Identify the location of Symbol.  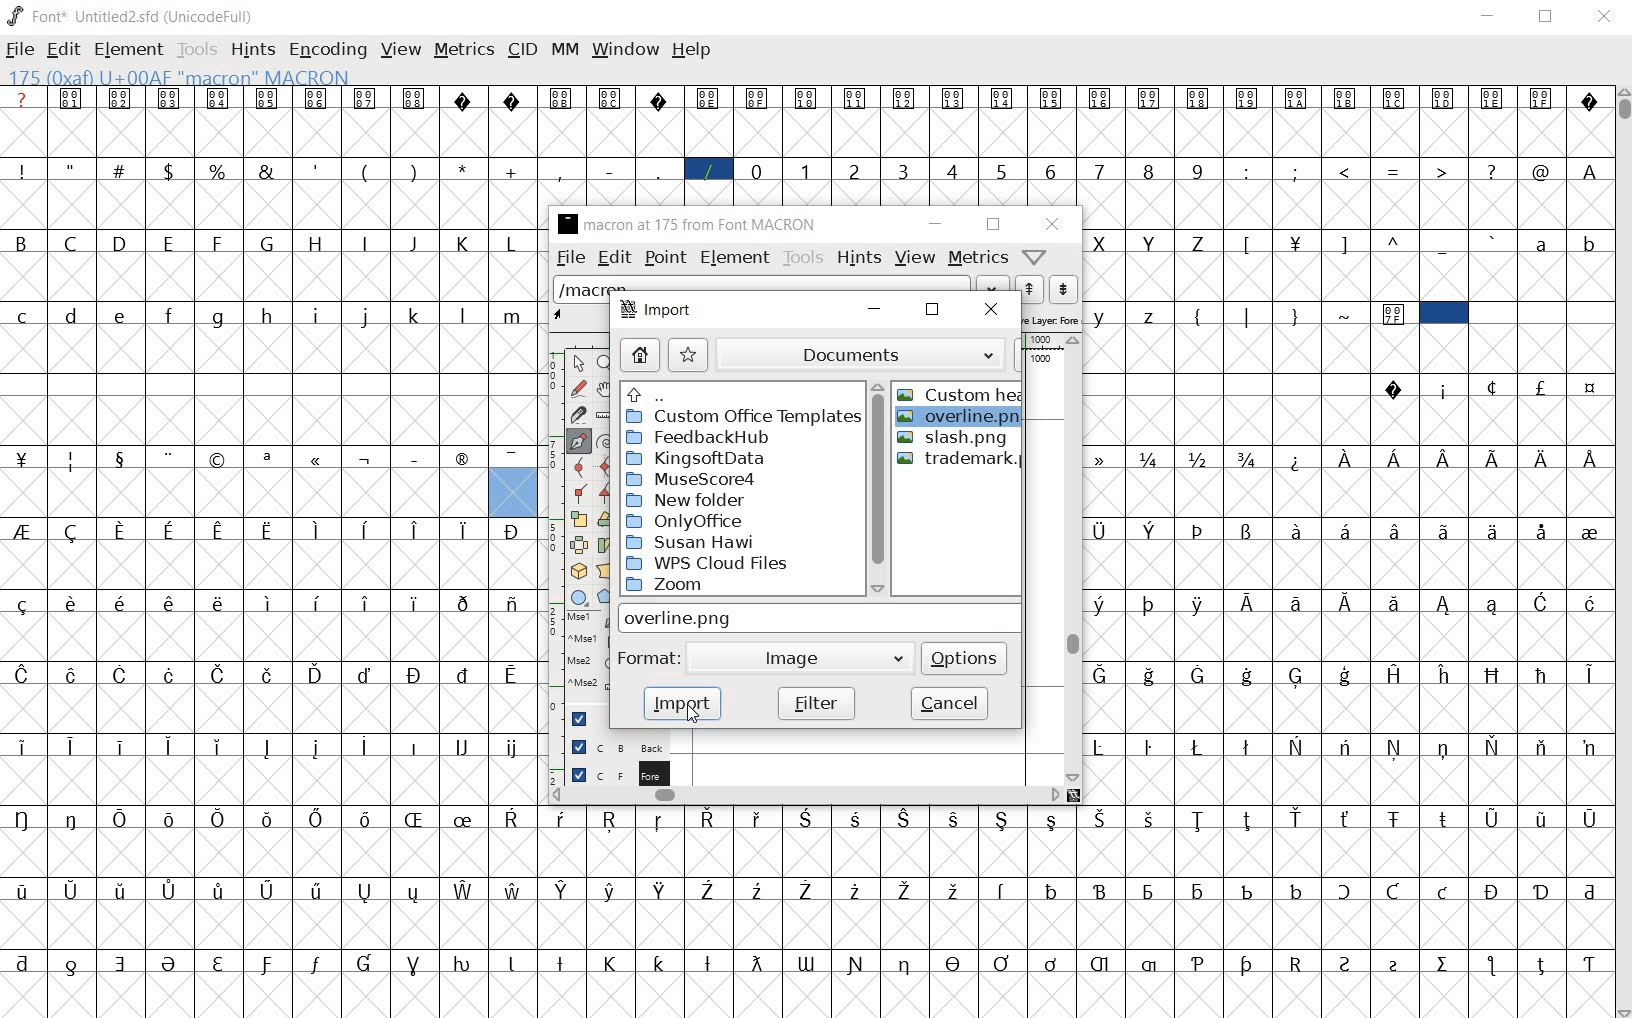
(805, 889).